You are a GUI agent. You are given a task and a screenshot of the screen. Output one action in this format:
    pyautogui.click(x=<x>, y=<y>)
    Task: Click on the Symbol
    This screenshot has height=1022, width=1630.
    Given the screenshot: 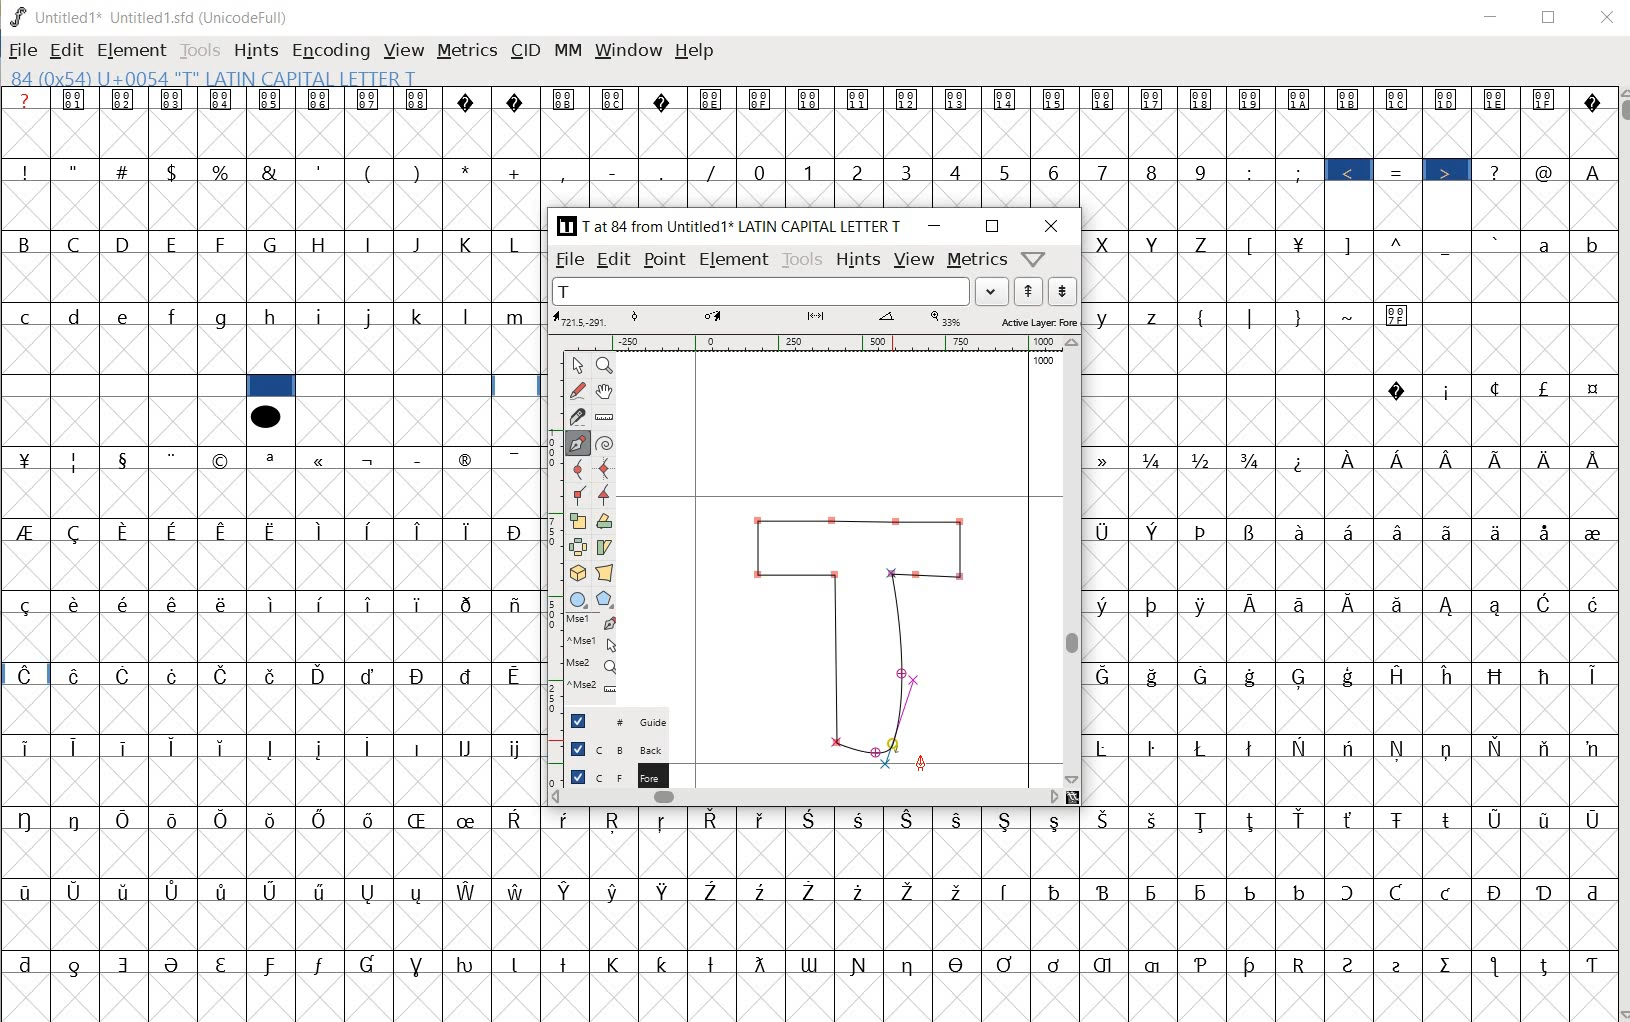 What is the action you would take?
    pyautogui.click(x=712, y=889)
    